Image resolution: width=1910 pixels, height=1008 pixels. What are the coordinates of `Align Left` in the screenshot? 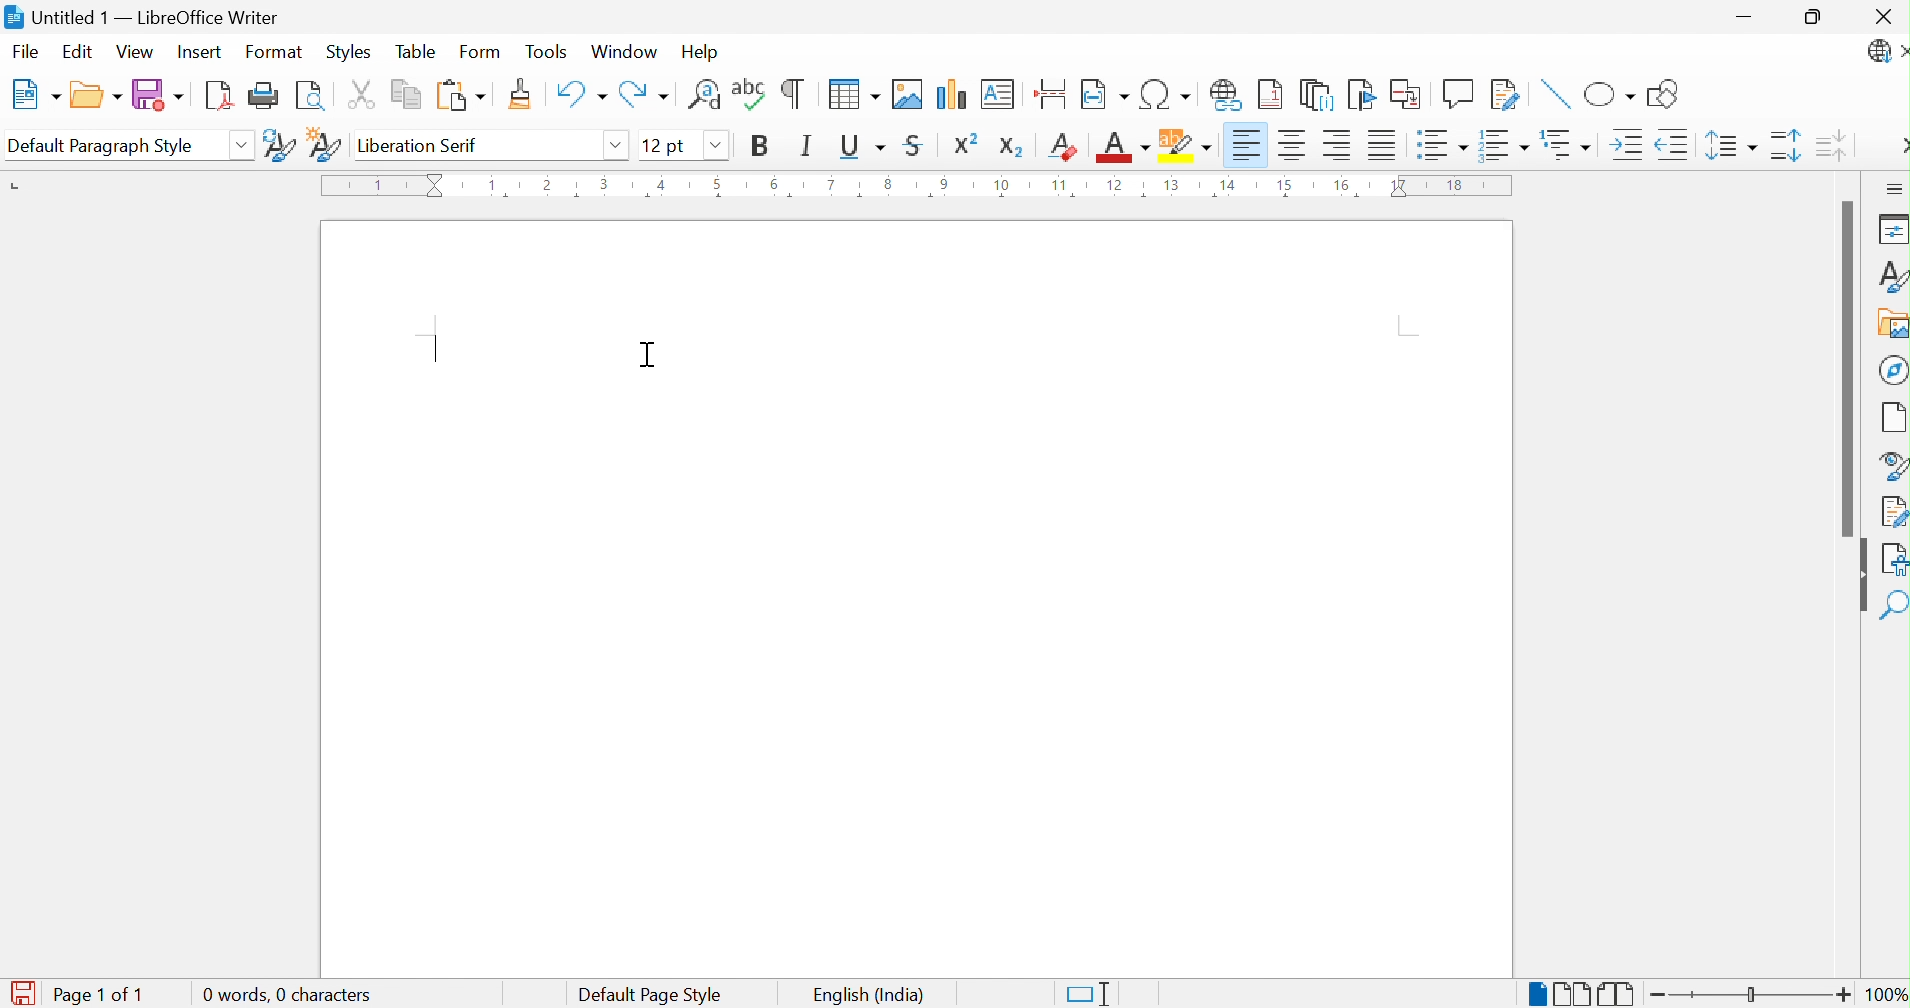 It's located at (1245, 144).